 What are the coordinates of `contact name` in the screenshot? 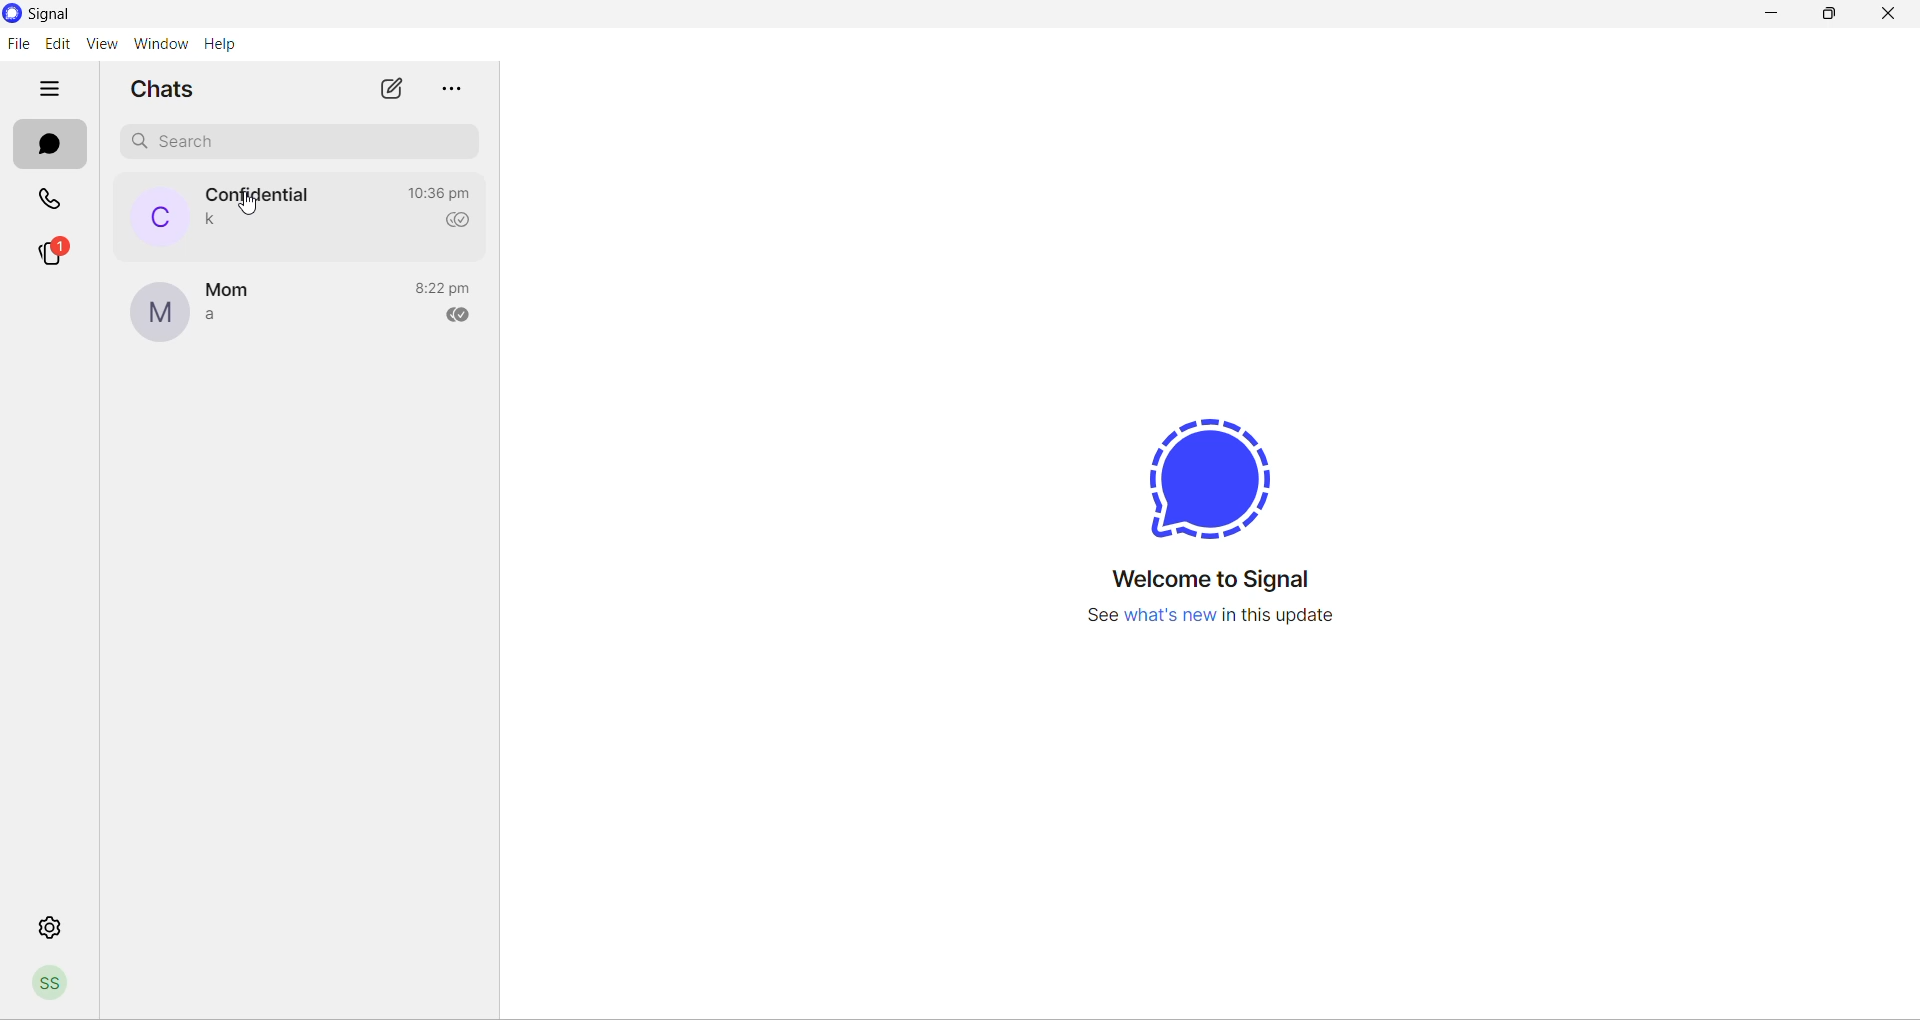 It's located at (229, 292).